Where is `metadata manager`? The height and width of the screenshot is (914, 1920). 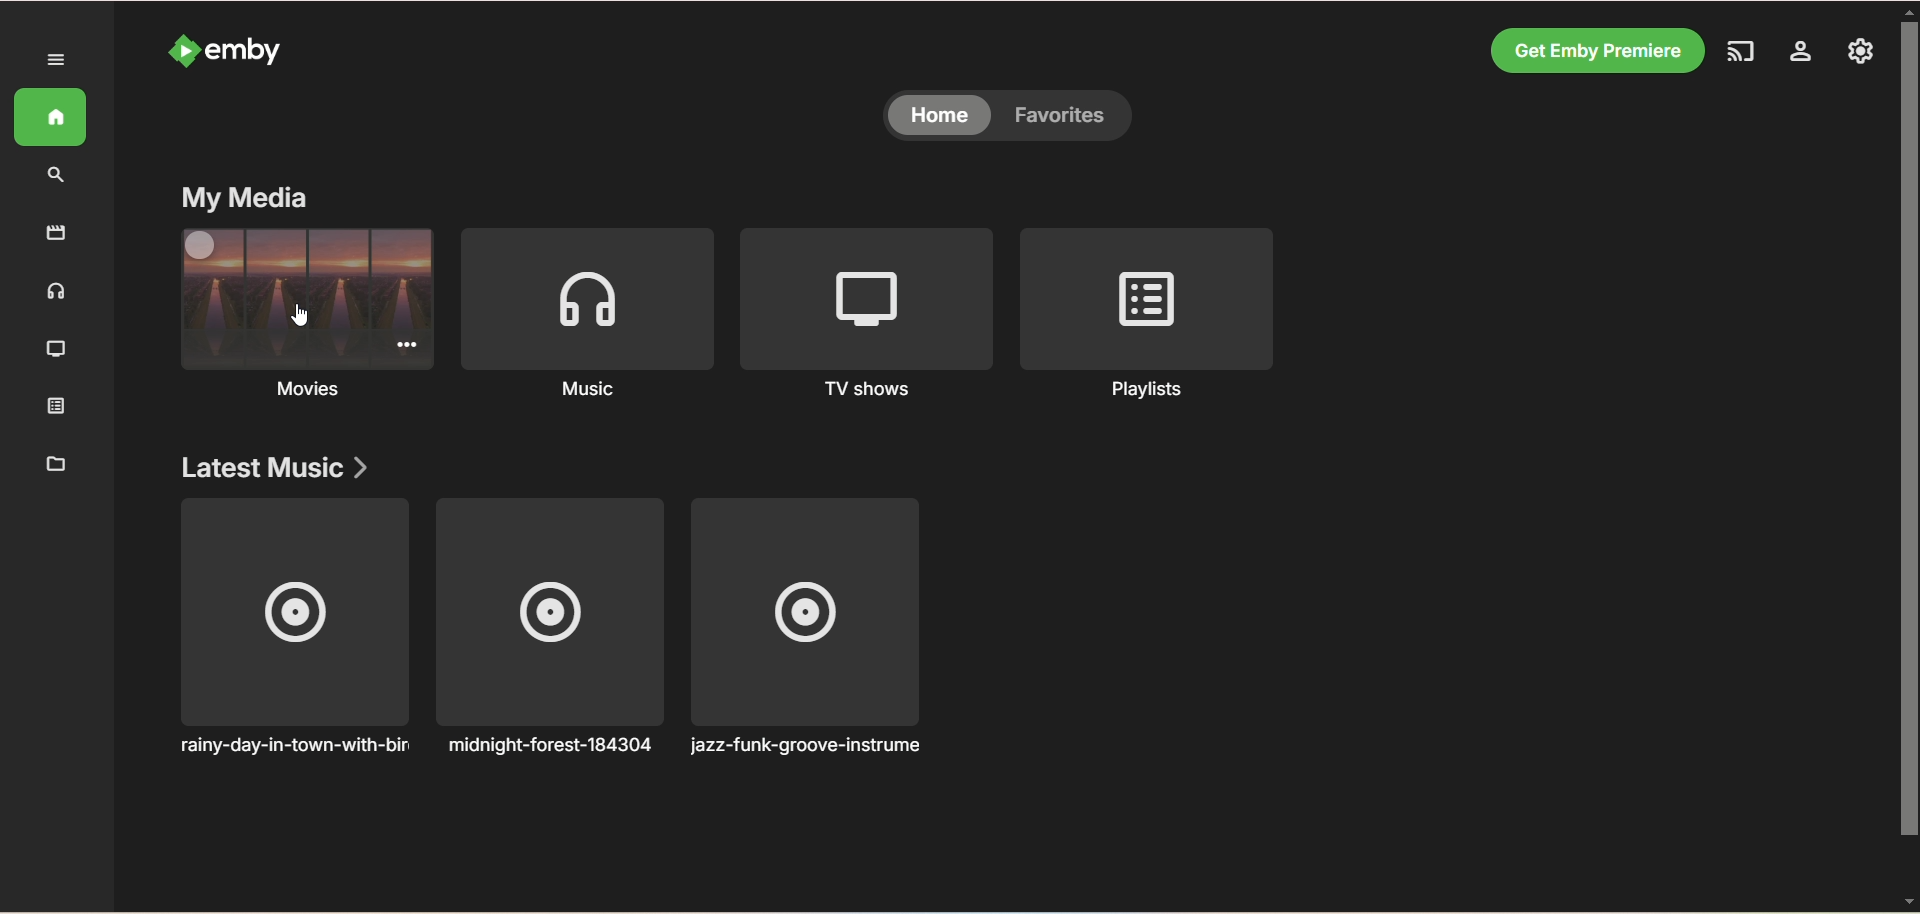 metadata manager is located at coordinates (52, 464).